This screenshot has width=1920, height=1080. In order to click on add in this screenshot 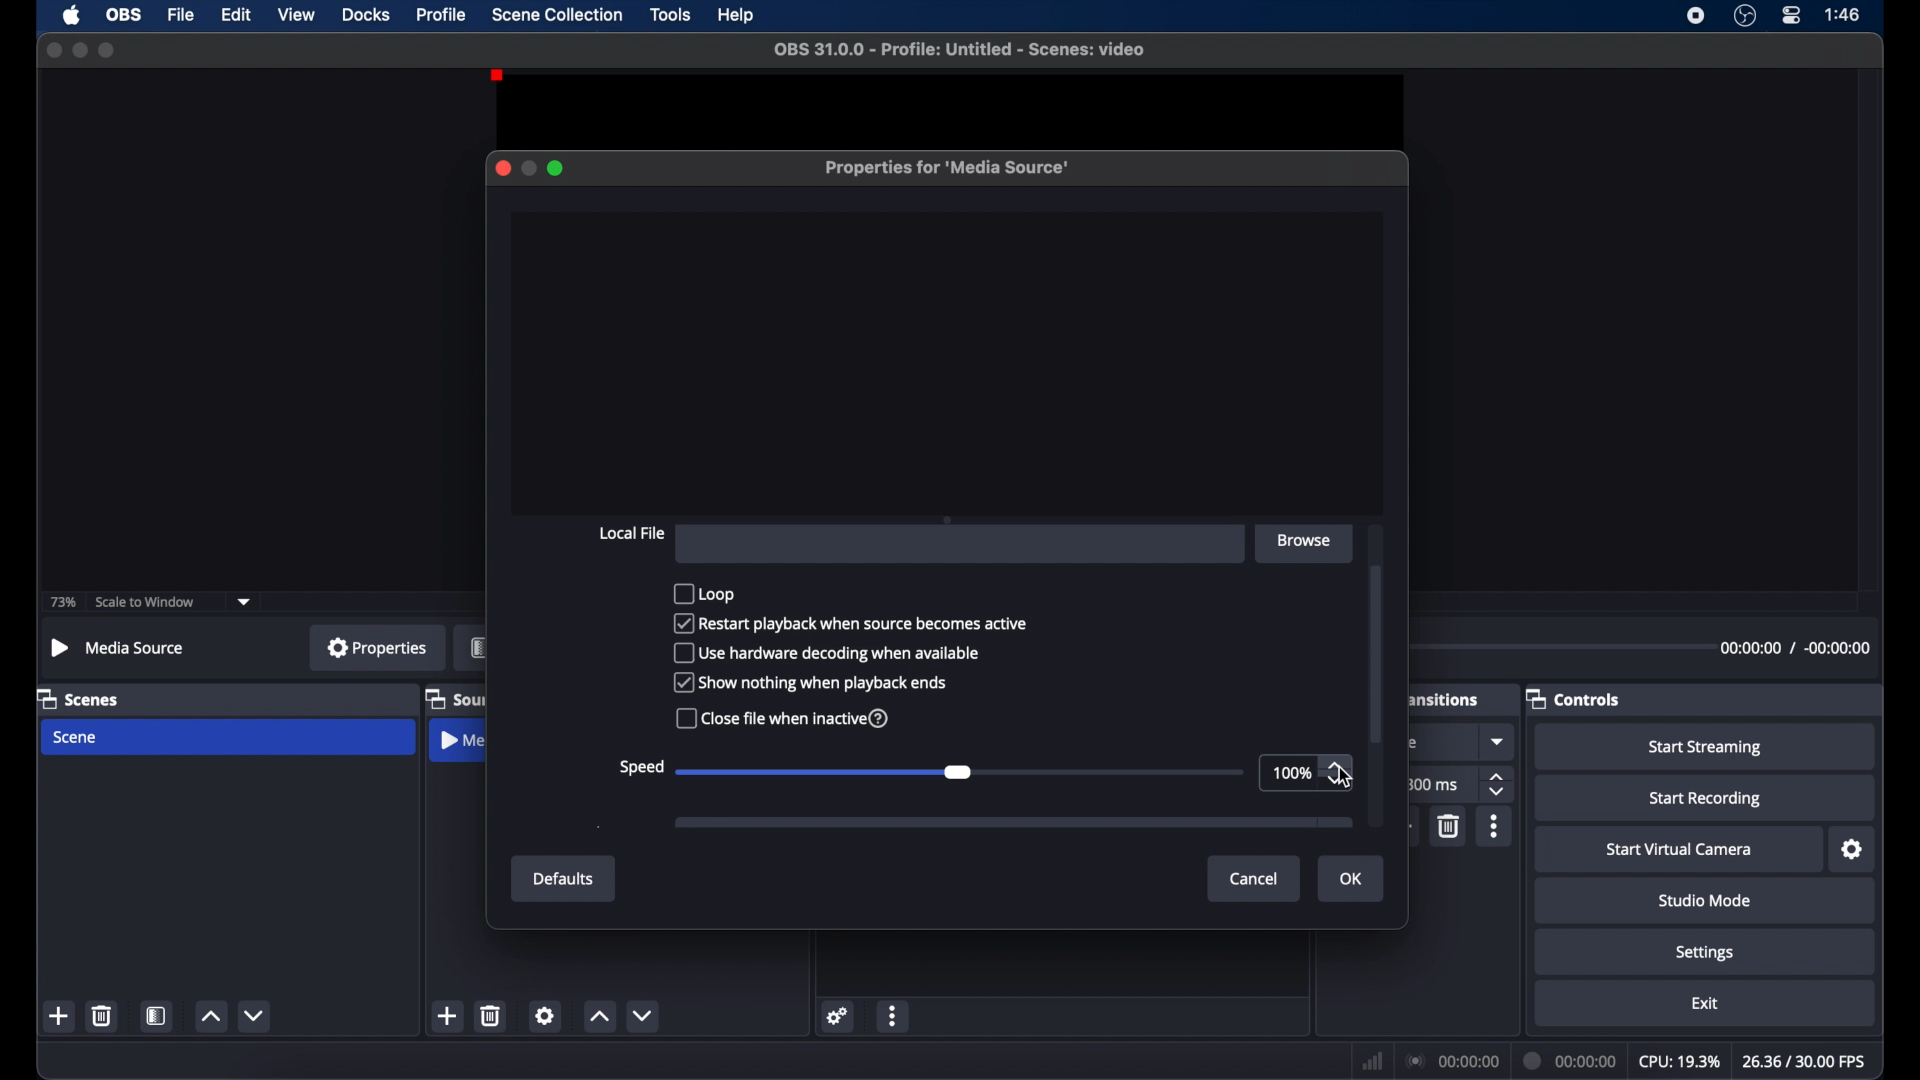, I will do `click(446, 1015)`.